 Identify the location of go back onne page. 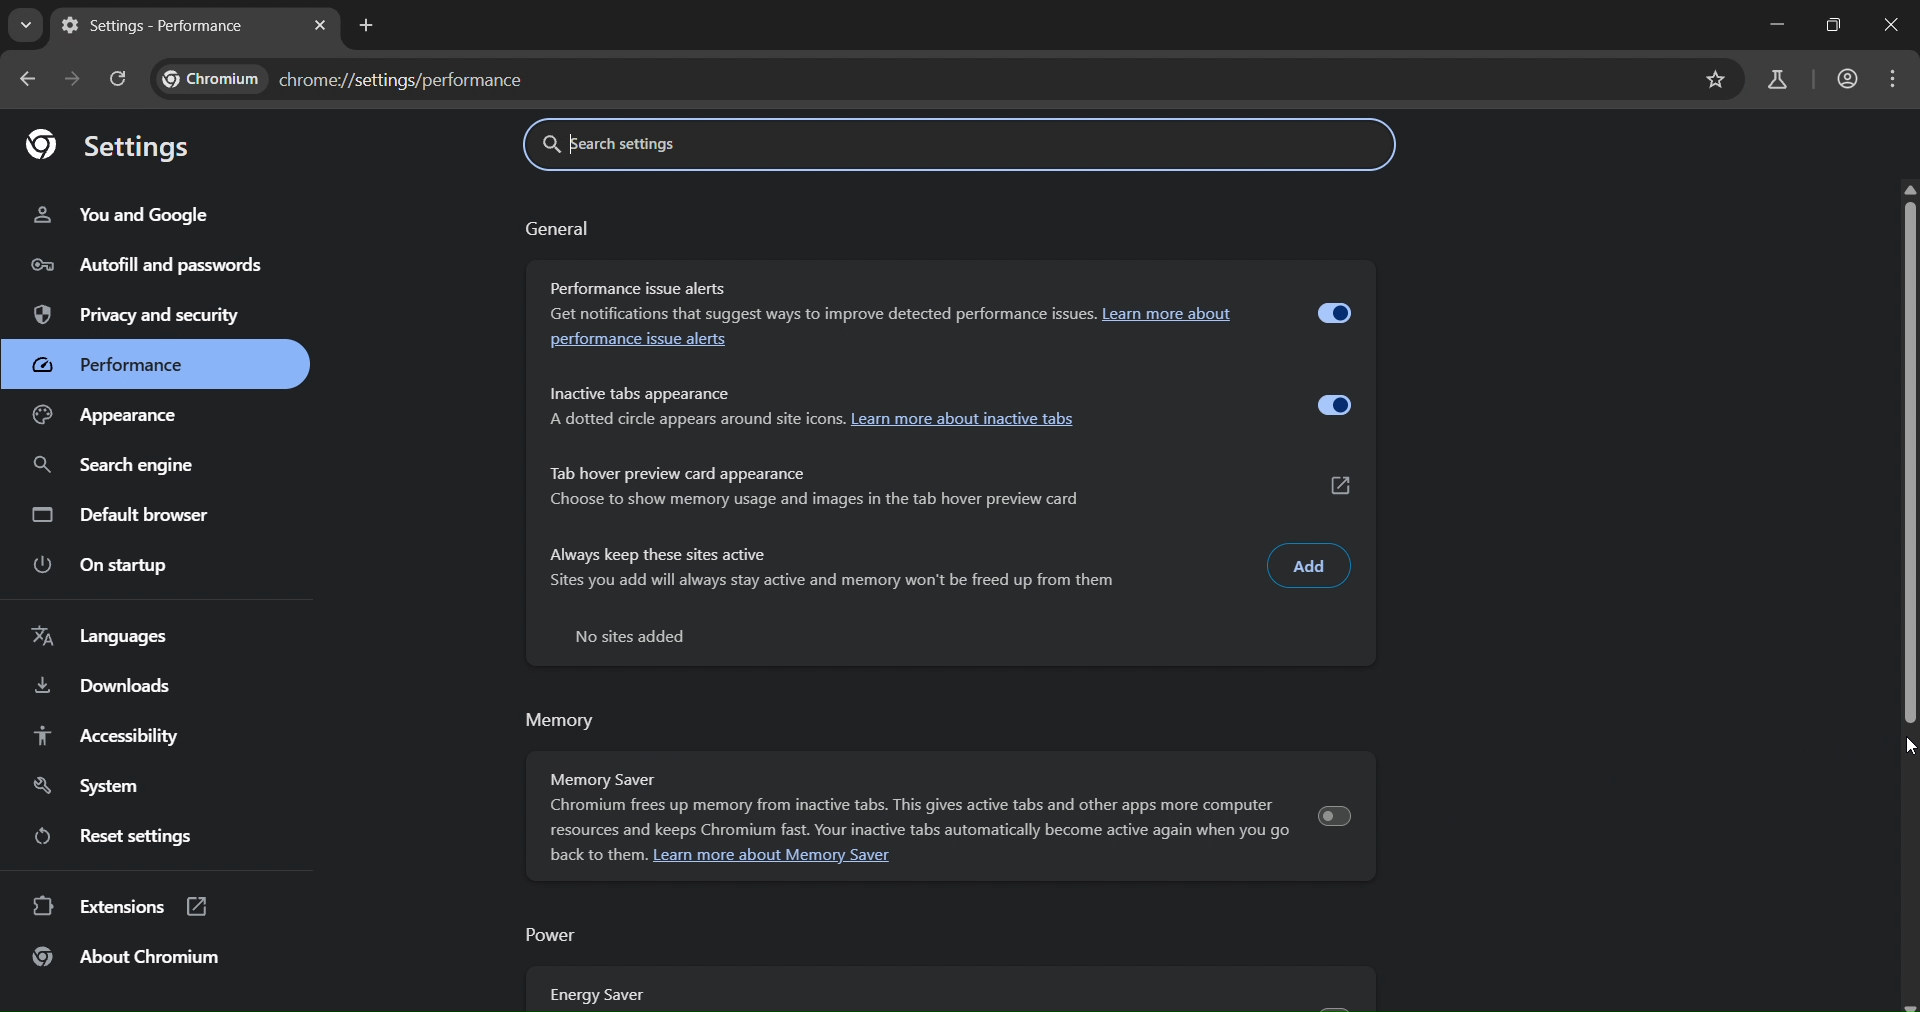
(26, 78).